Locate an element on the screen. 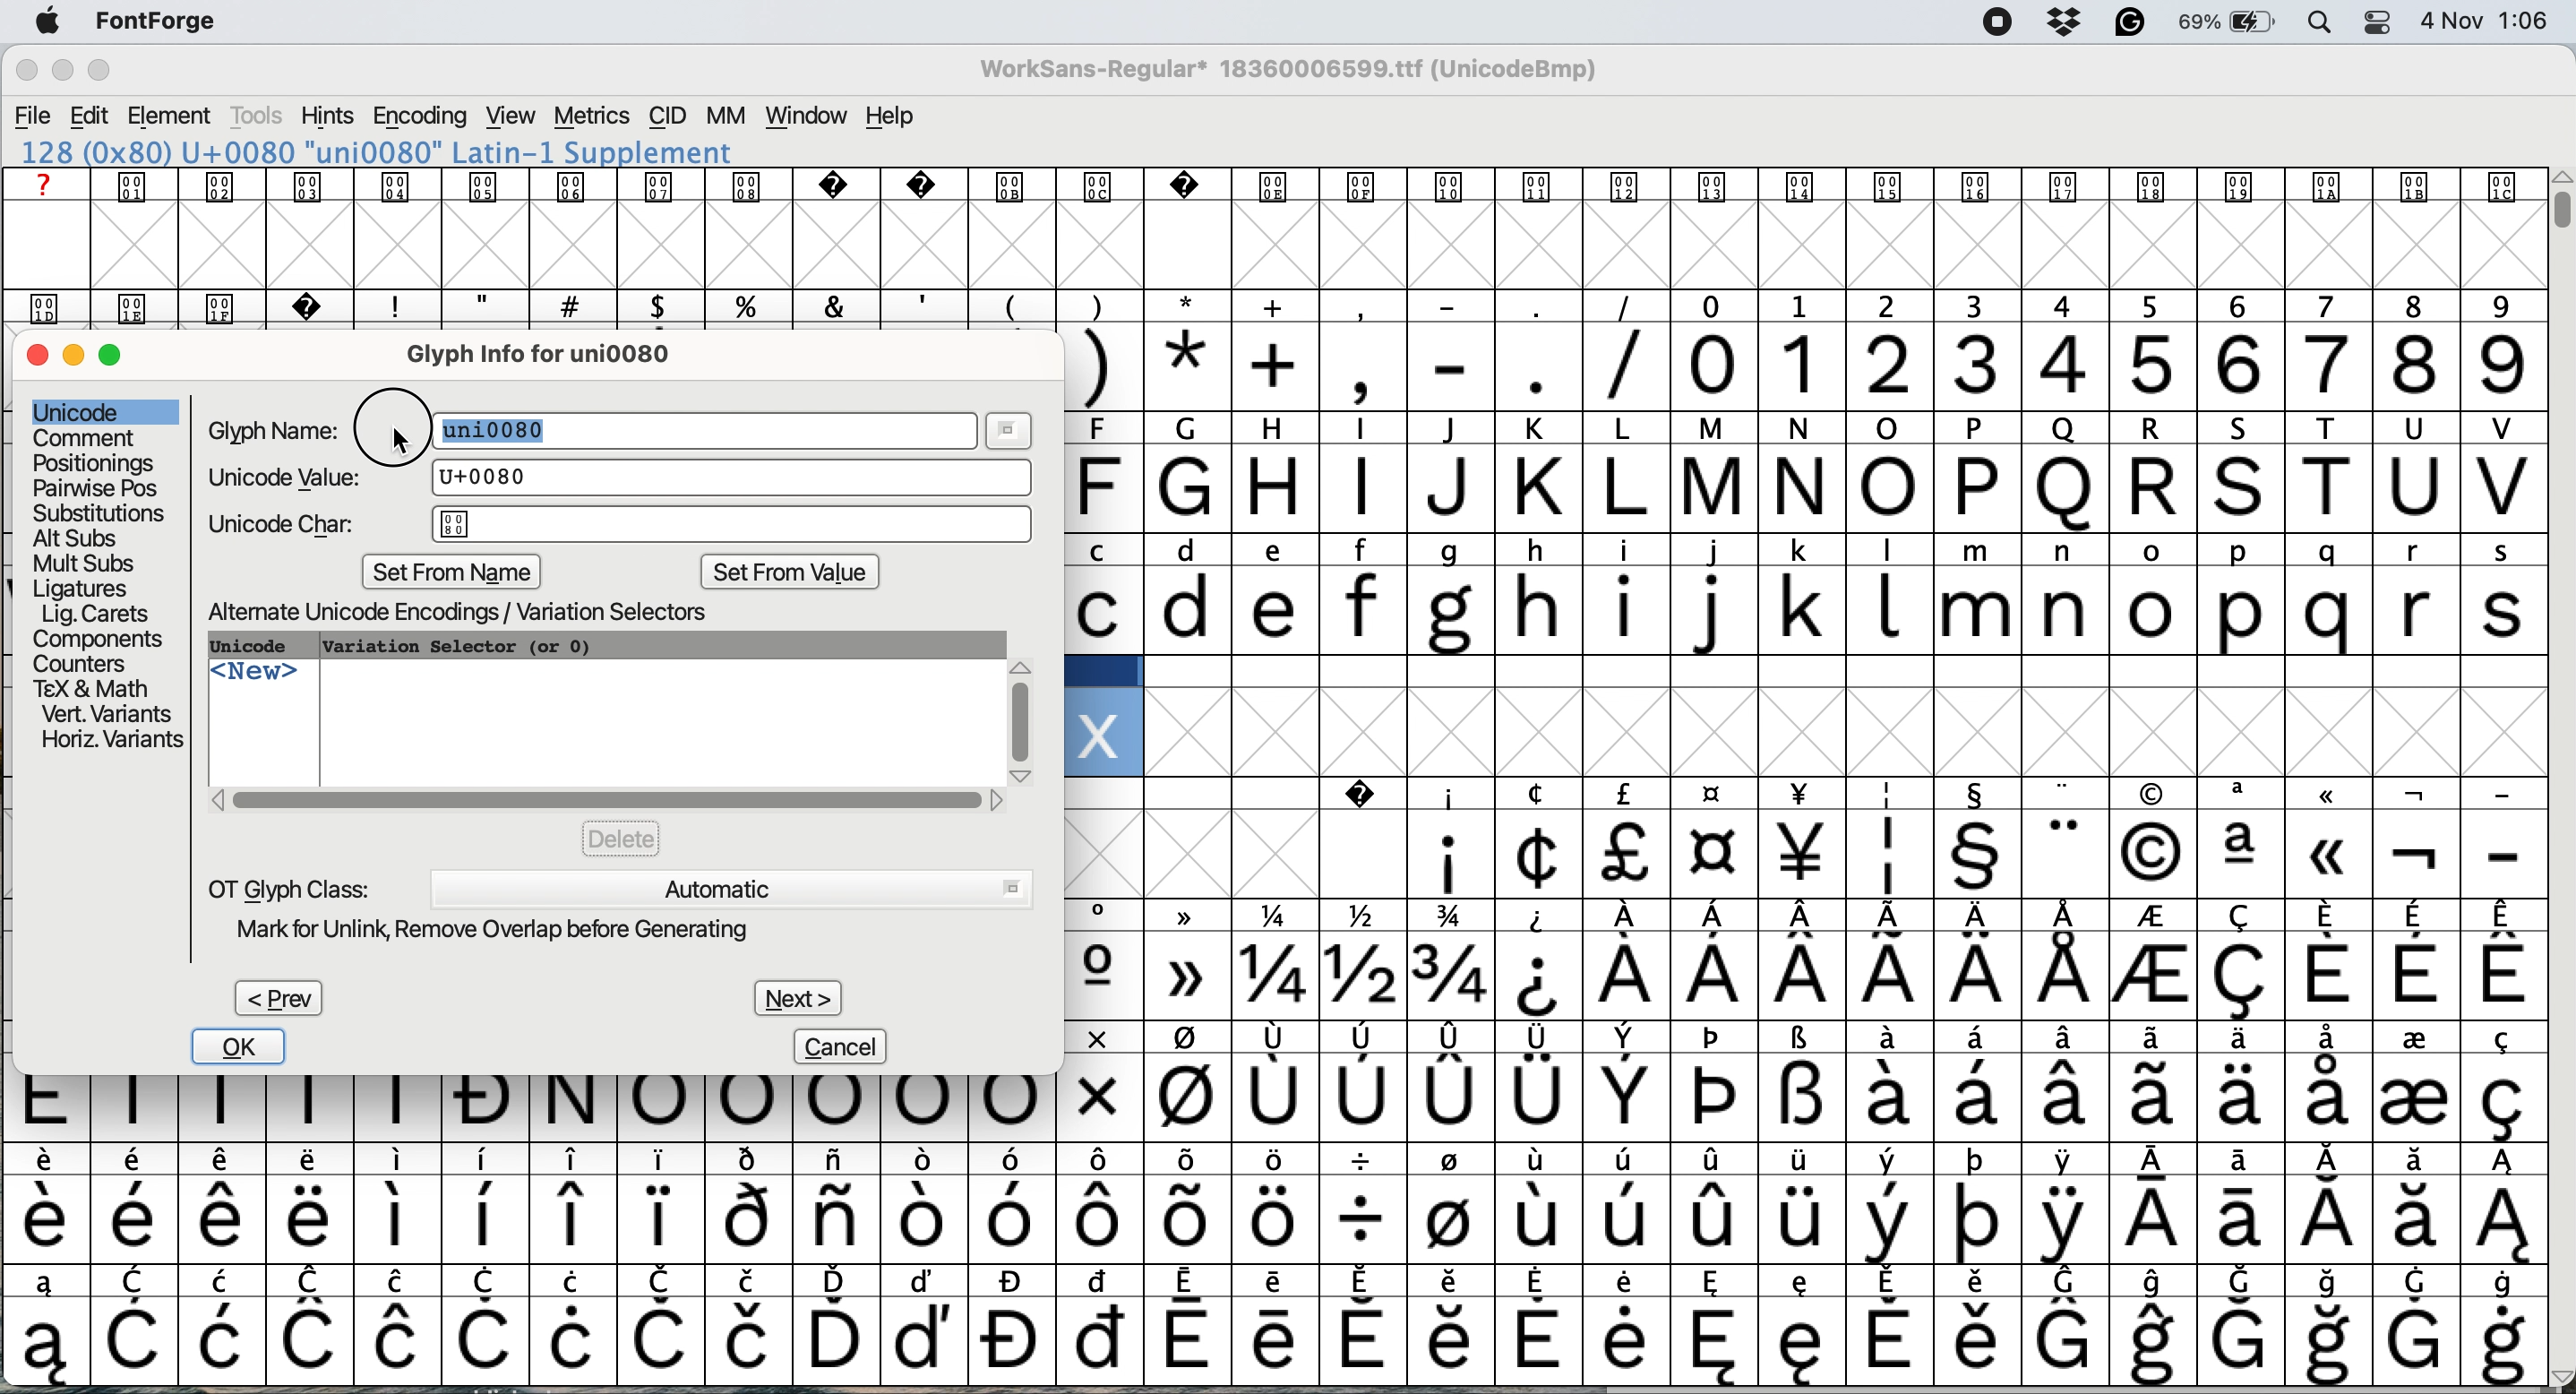 The width and height of the screenshot is (2576, 1394). special characters is located at coordinates (1360, 366).